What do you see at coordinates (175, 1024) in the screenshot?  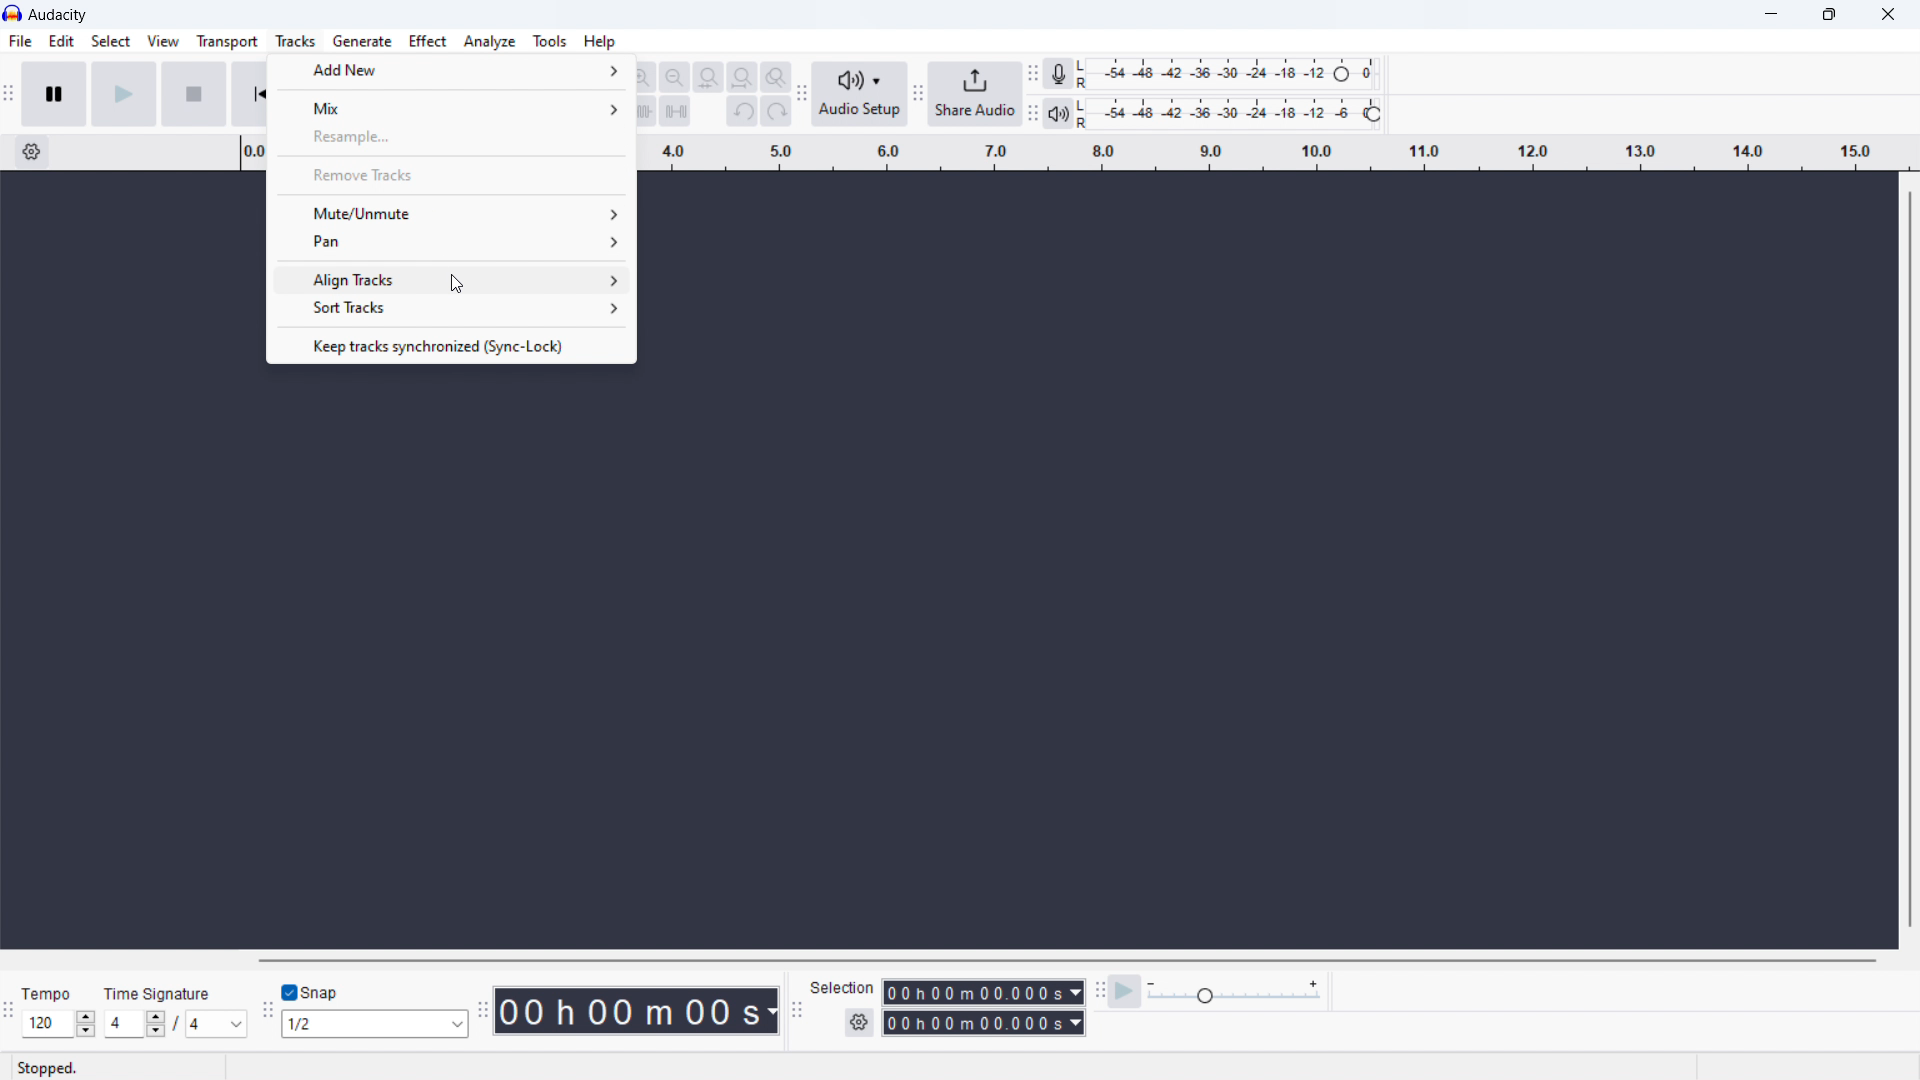 I see `time signature` at bounding box center [175, 1024].